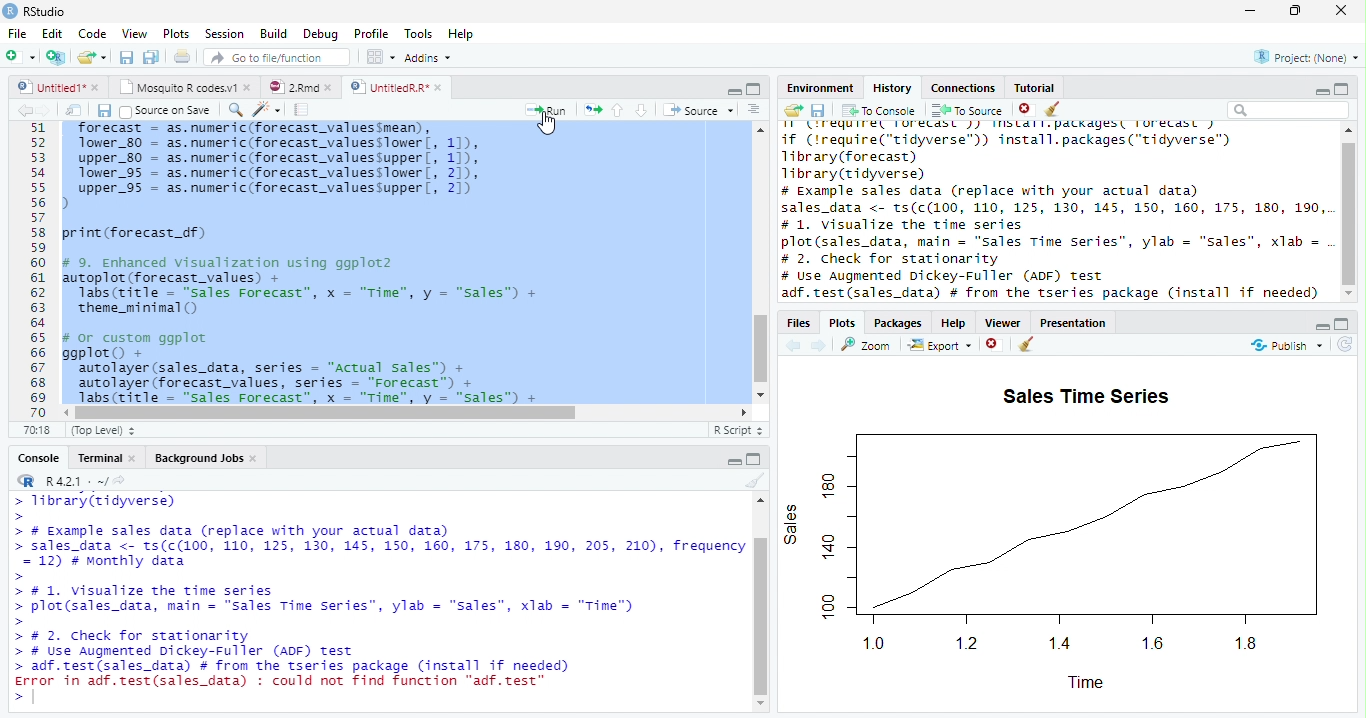  I want to click on R Script, so click(737, 431).